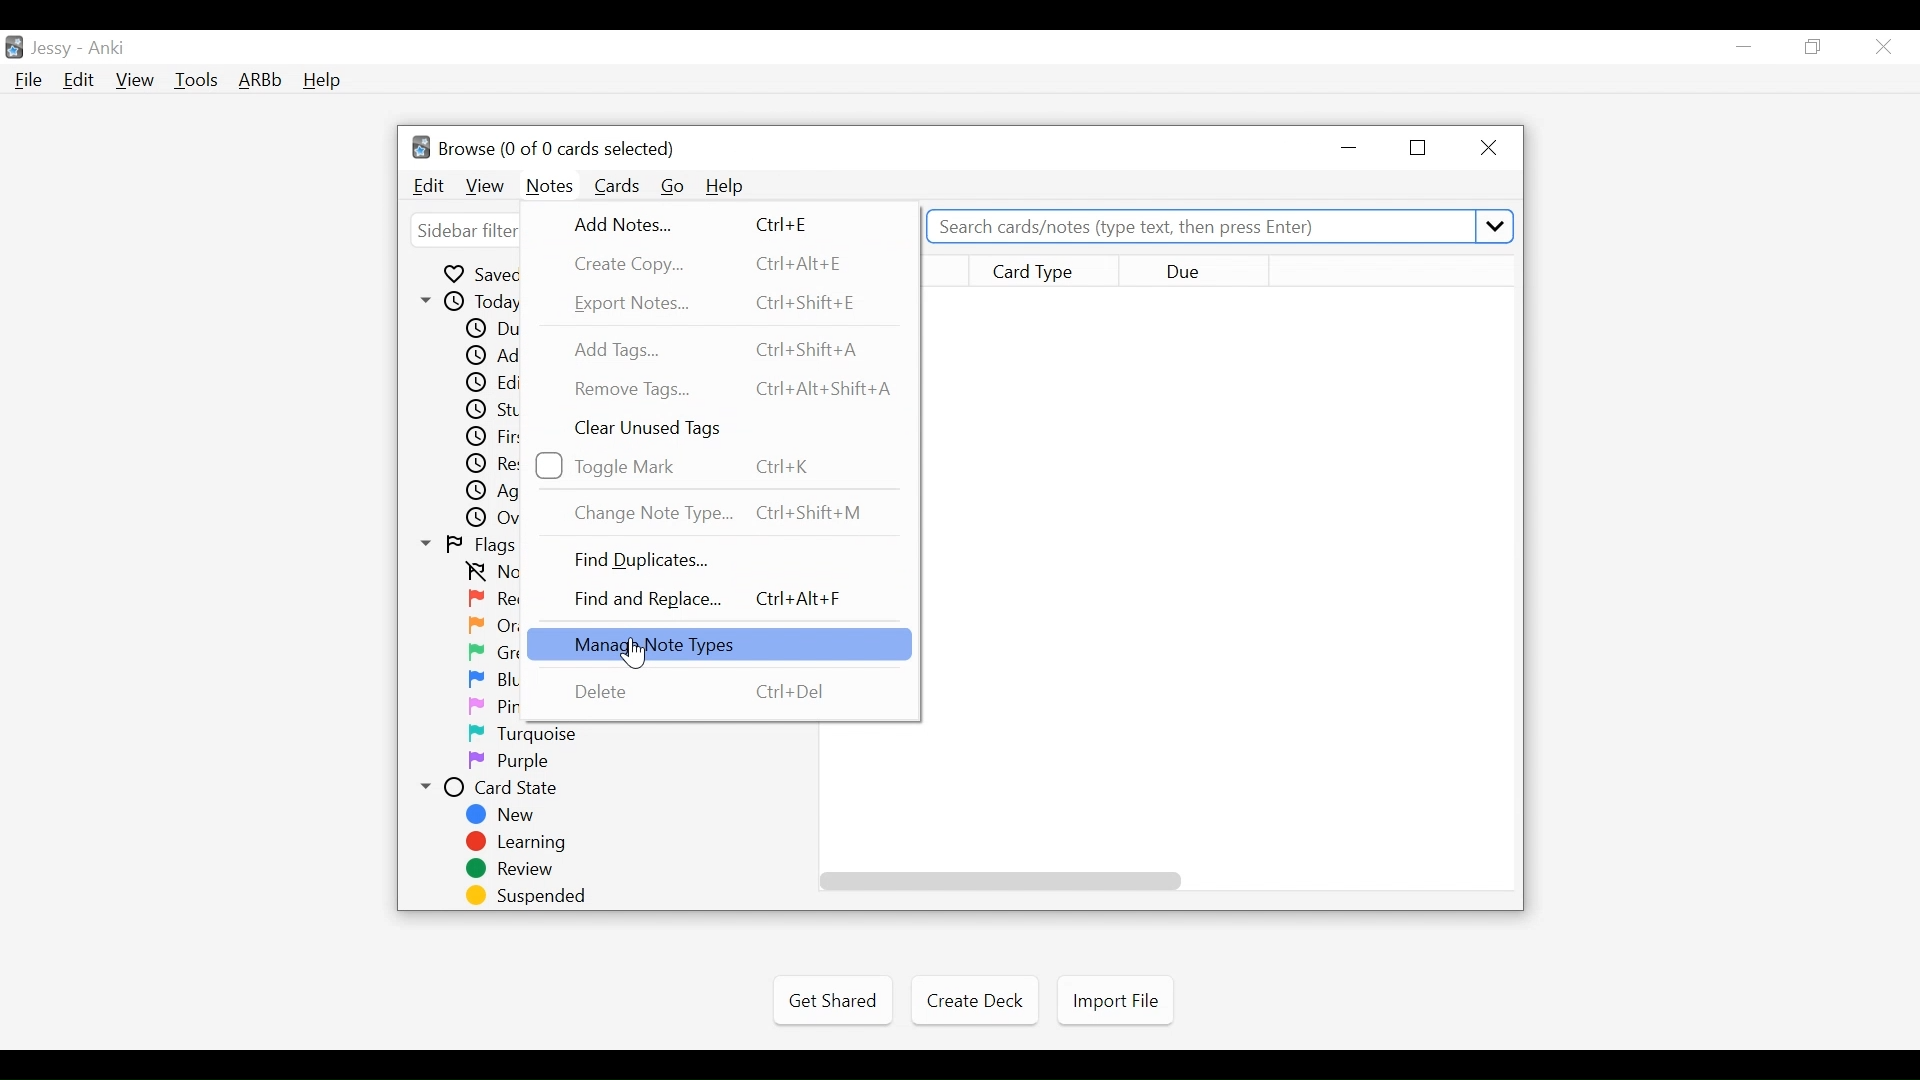  I want to click on Saved Searches, so click(478, 274).